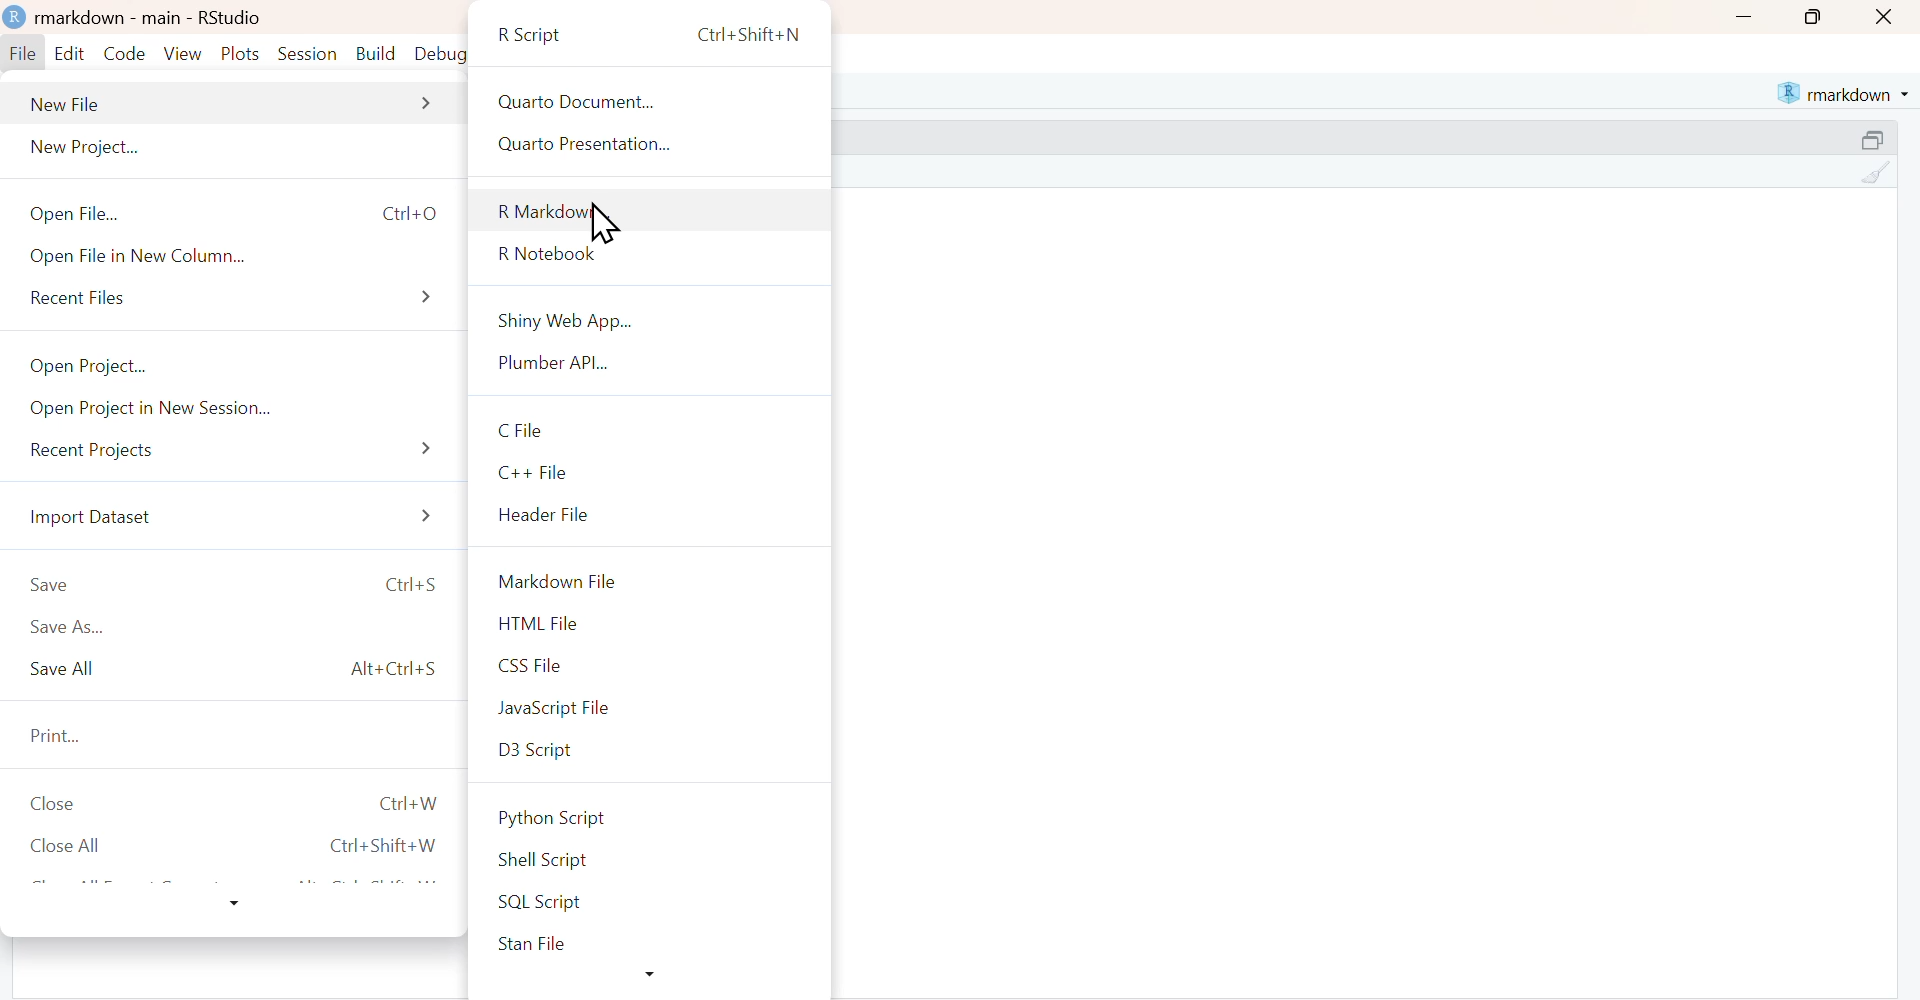 This screenshot has height=1000, width=1920. What do you see at coordinates (242, 456) in the screenshot?
I see `Recent projects` at bounding box center [242, 456].